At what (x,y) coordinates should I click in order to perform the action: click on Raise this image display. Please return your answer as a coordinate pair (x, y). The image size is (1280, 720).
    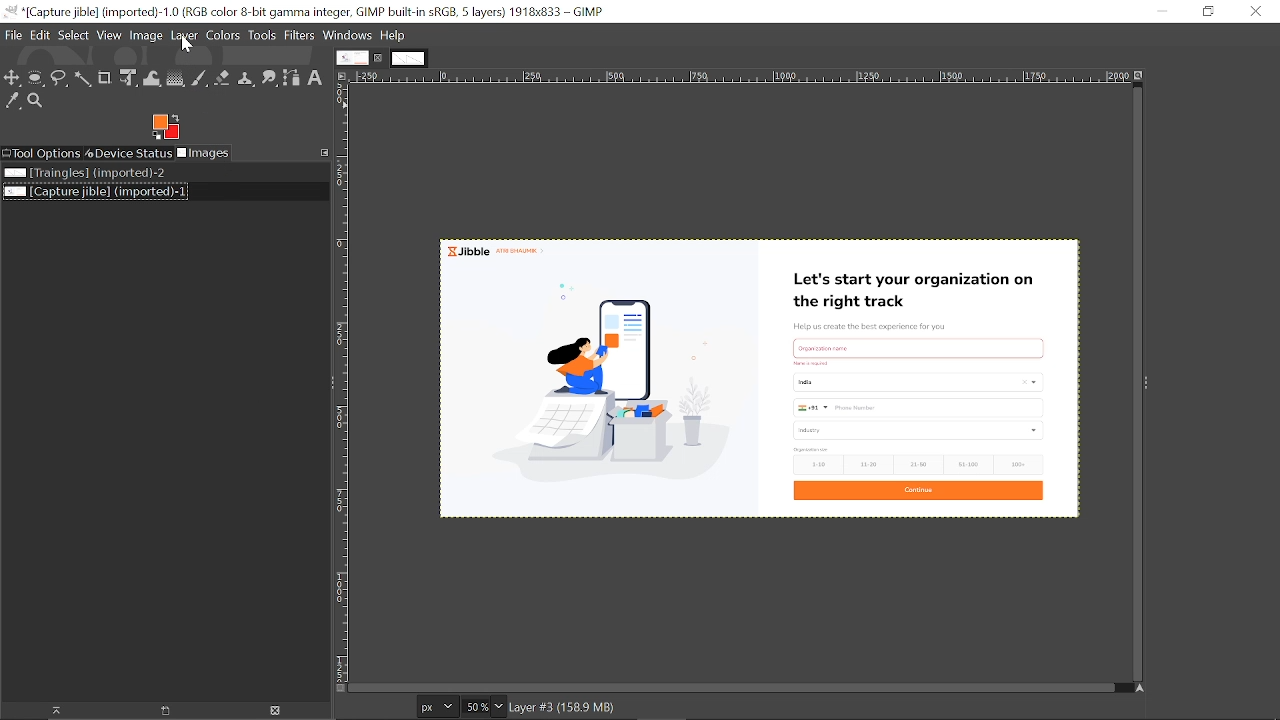
    Looking at the image, I should click on (48, 710).